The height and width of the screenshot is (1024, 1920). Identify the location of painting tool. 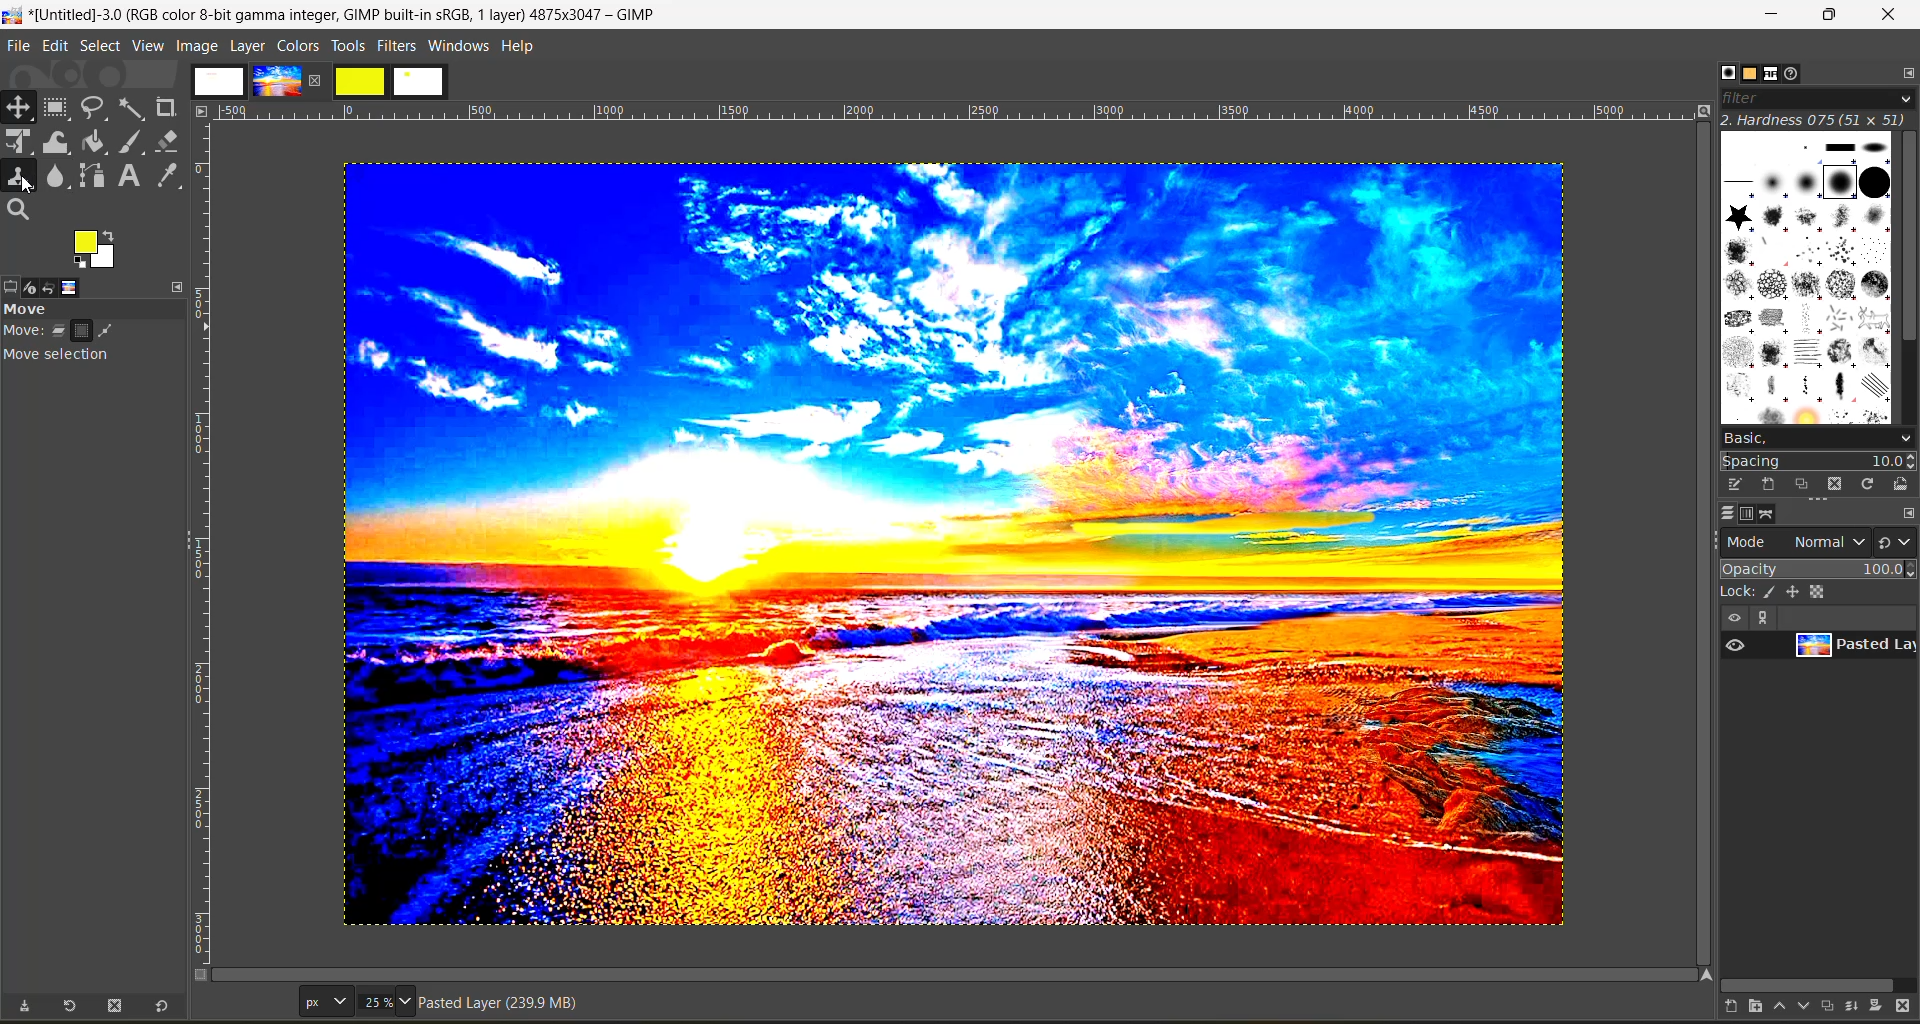
(1772, 592).